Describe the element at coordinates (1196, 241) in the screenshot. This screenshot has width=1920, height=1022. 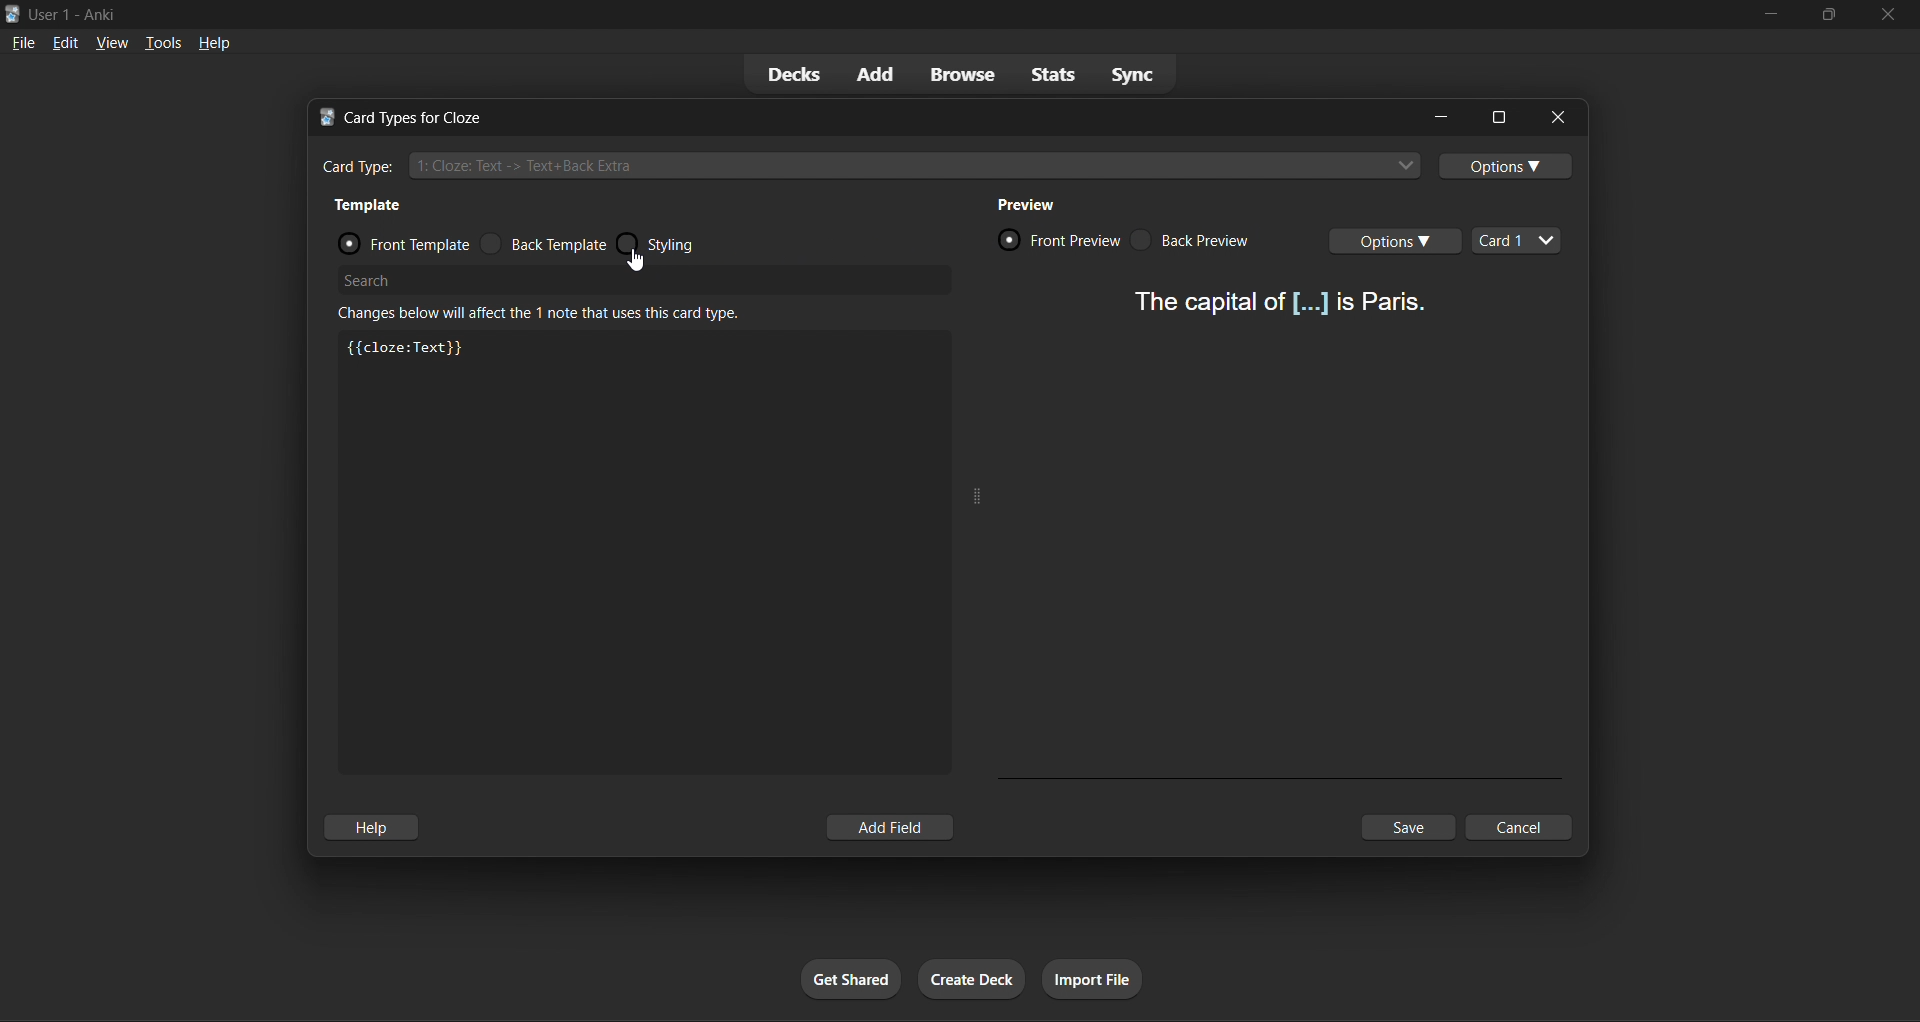
I see `card back preview` at that location.